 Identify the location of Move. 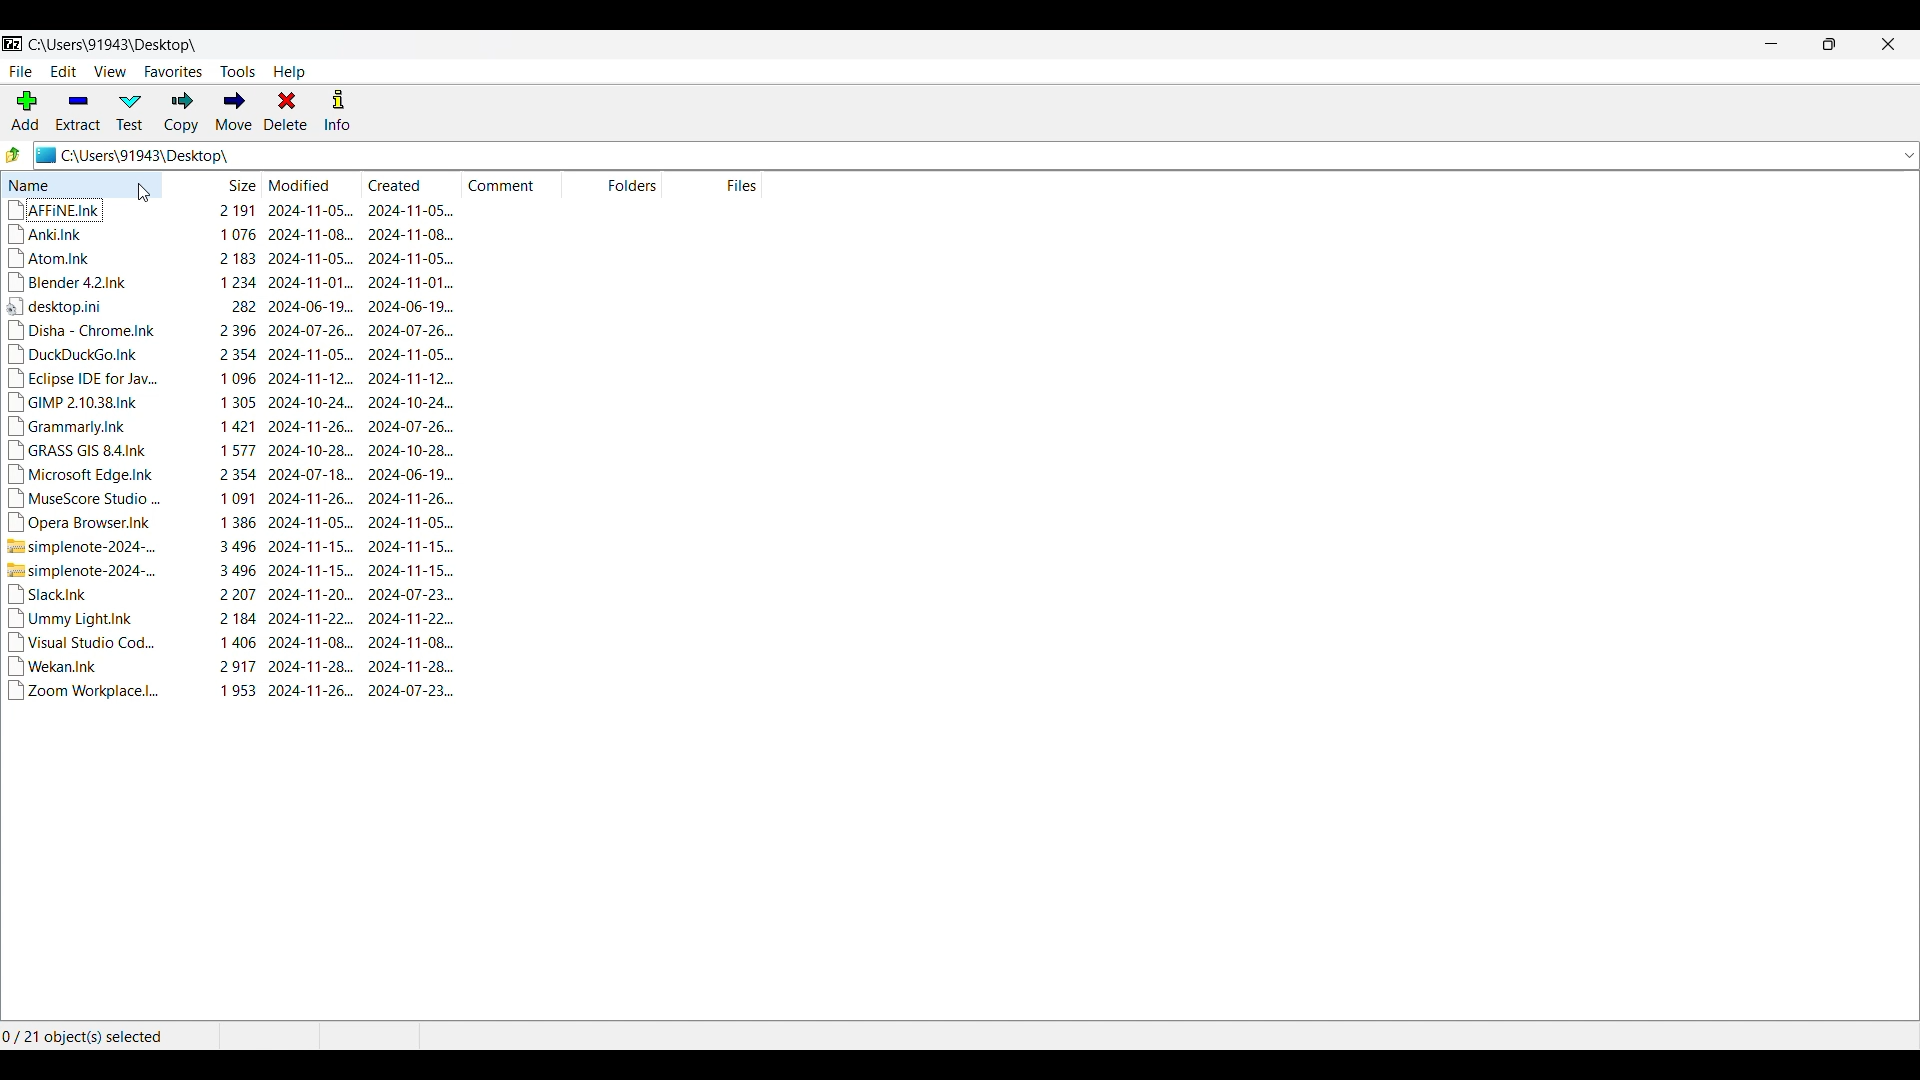
(233, 111).